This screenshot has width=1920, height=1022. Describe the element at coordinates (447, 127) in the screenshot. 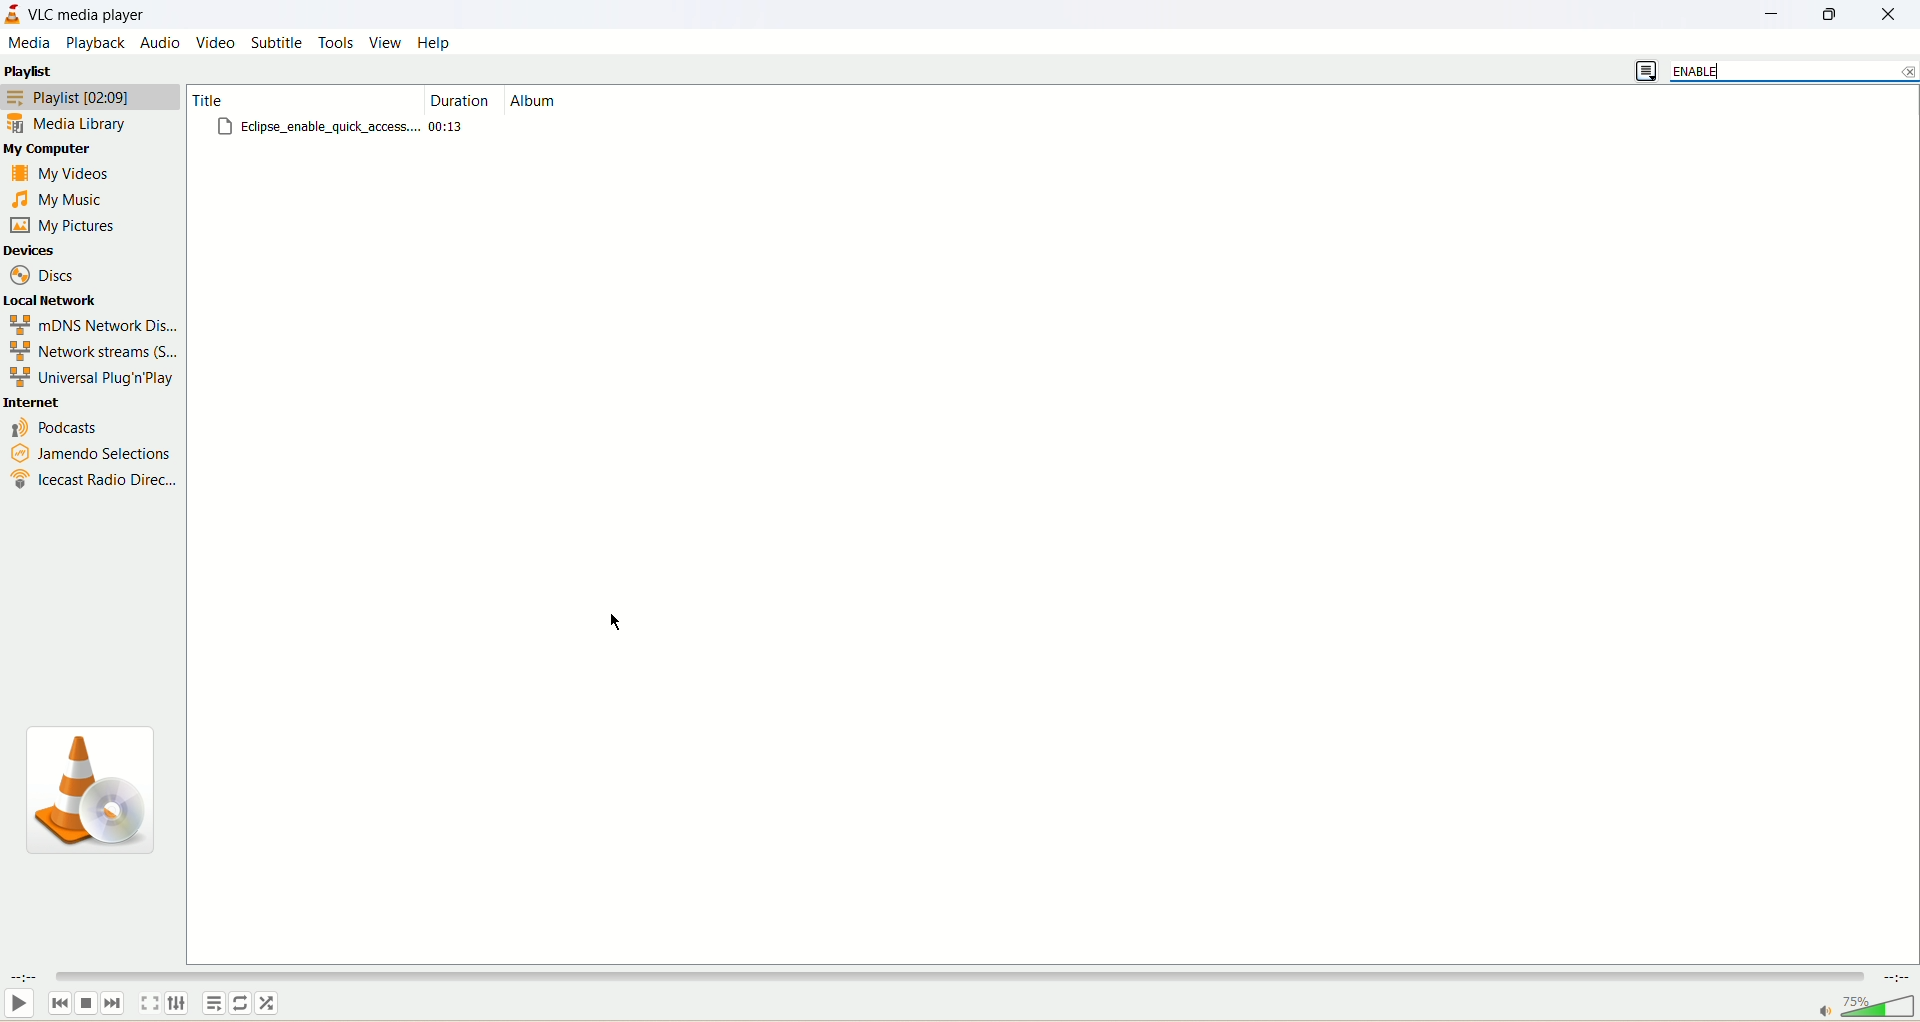

I see `00:13` at that location.